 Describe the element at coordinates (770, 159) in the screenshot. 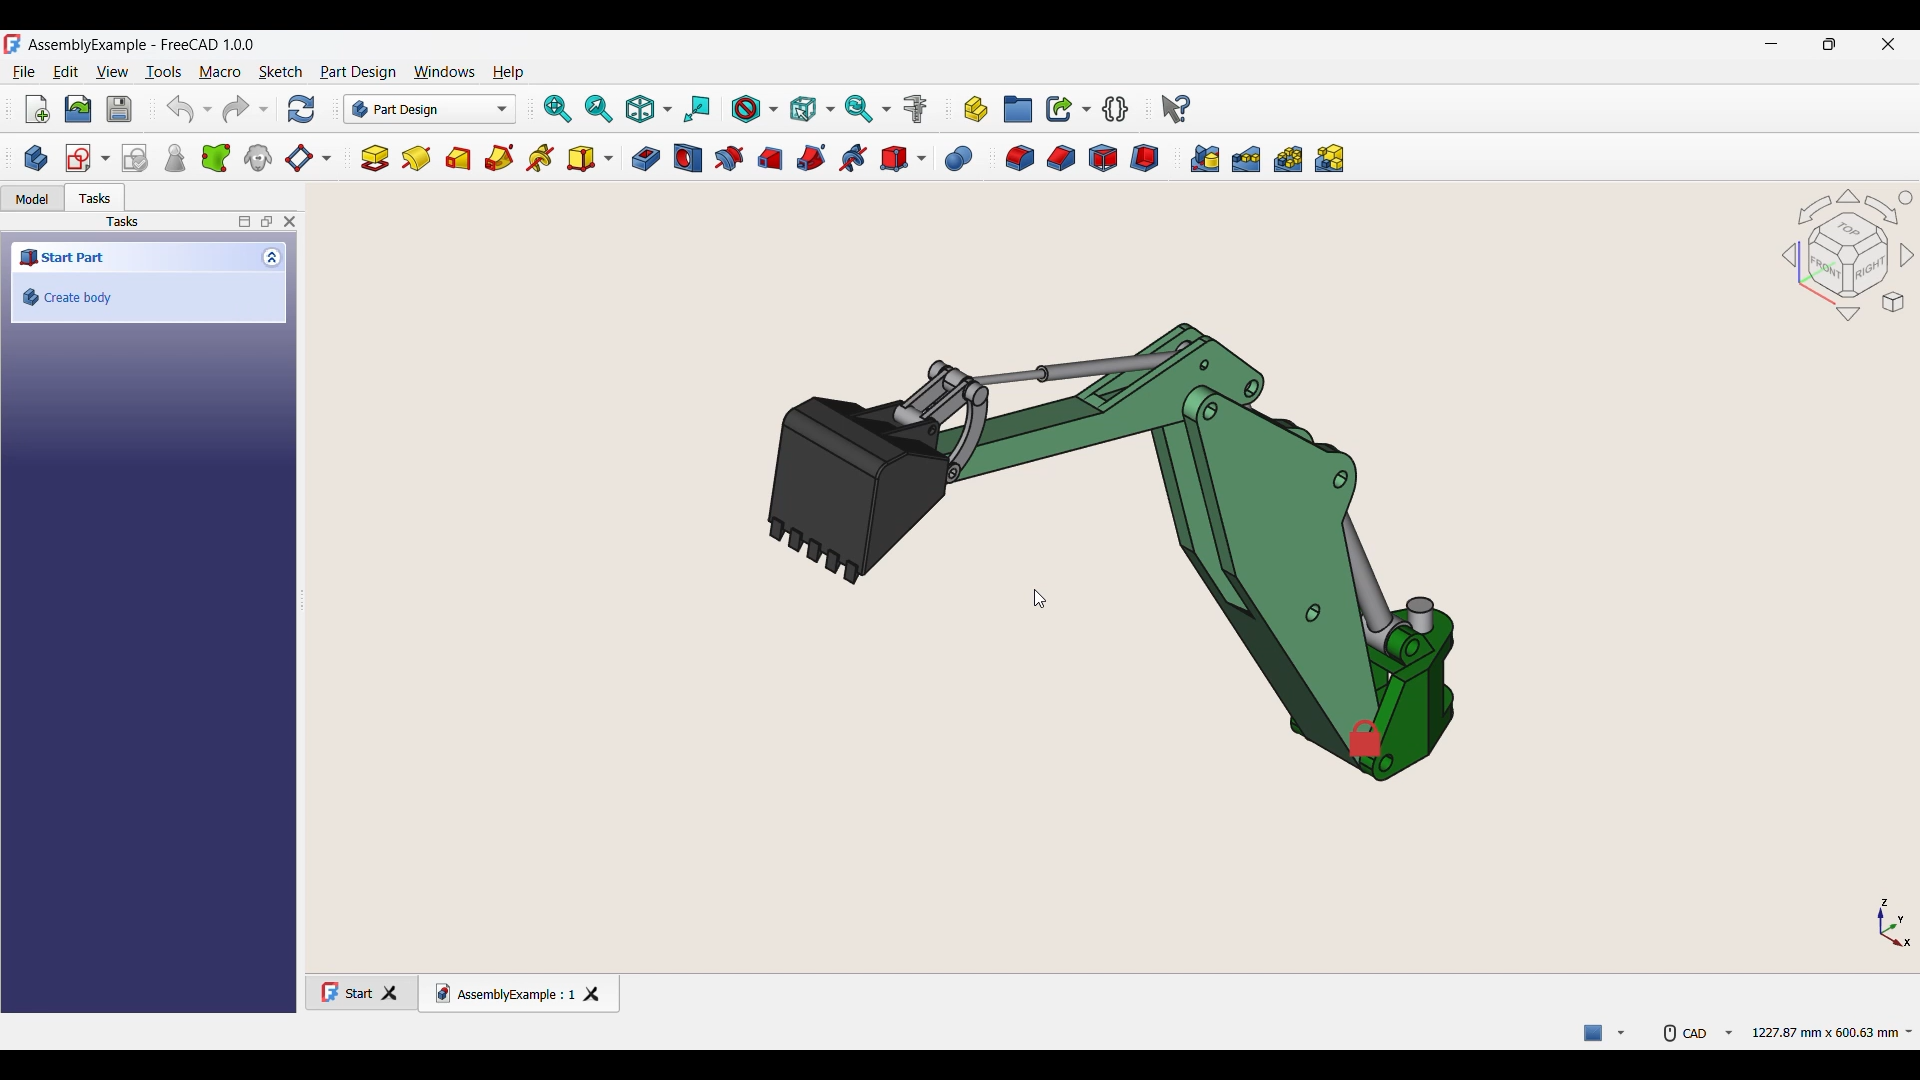

I see `Subtractive loft` at that location.